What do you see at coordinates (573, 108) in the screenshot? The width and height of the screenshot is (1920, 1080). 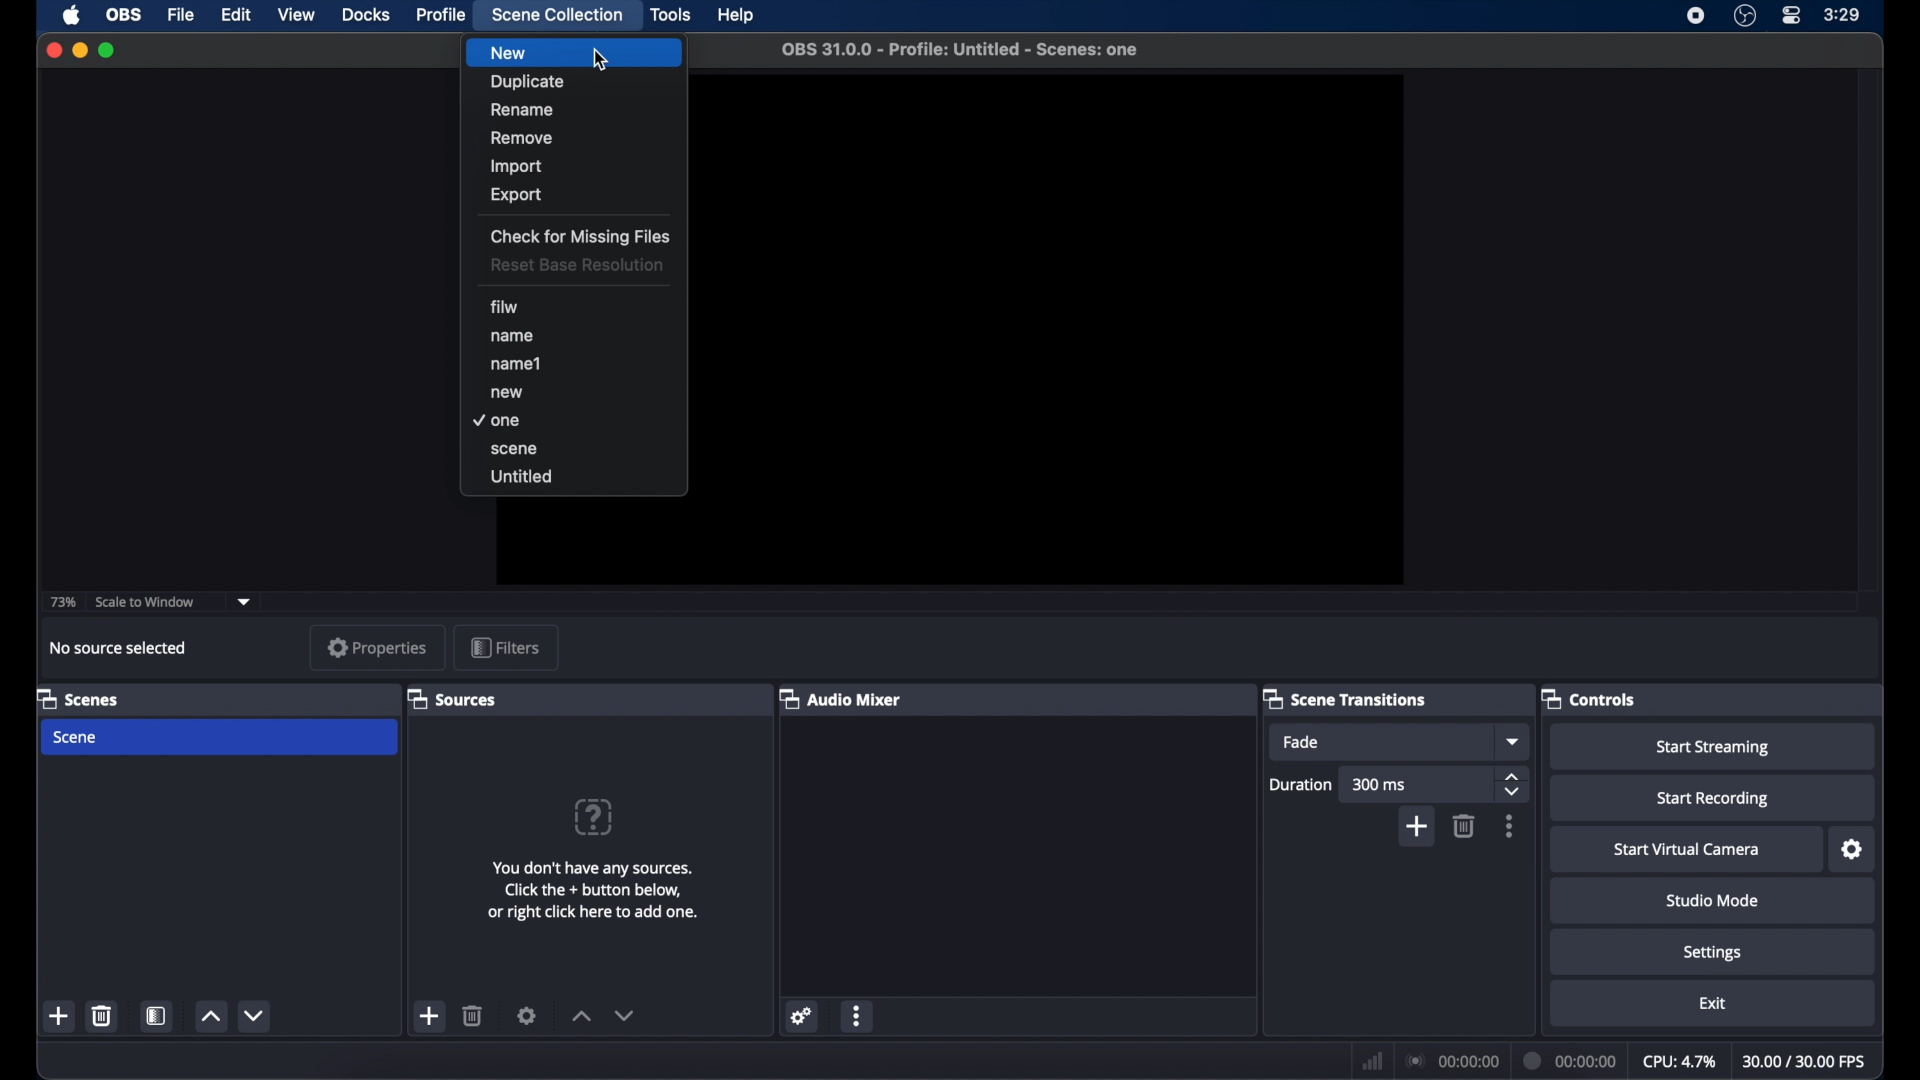 I see `Rename` at bounding box center [573, 108].